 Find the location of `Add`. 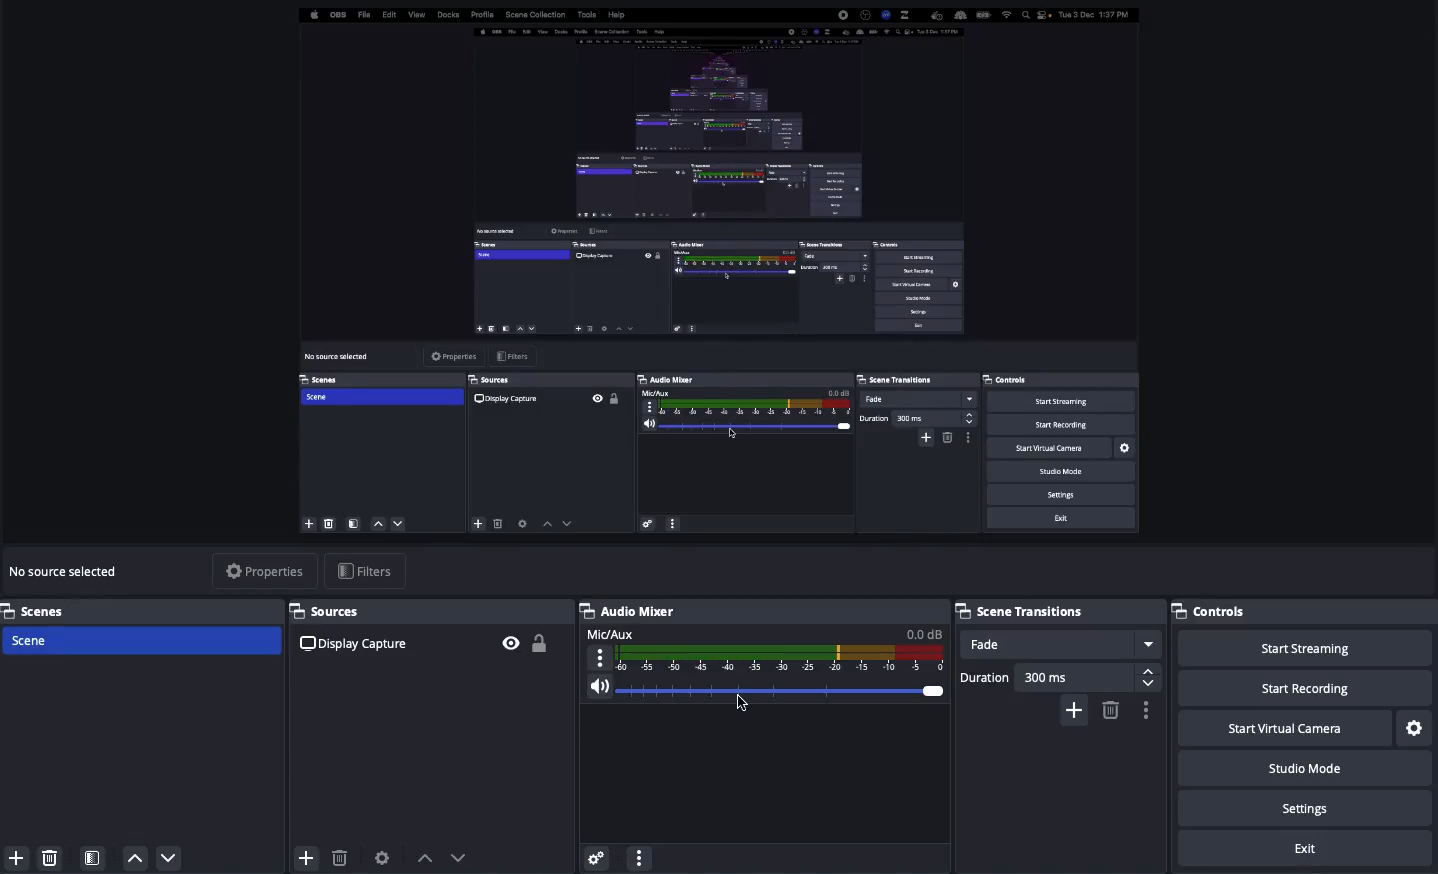

Add is located at coordinates (1073, 711).